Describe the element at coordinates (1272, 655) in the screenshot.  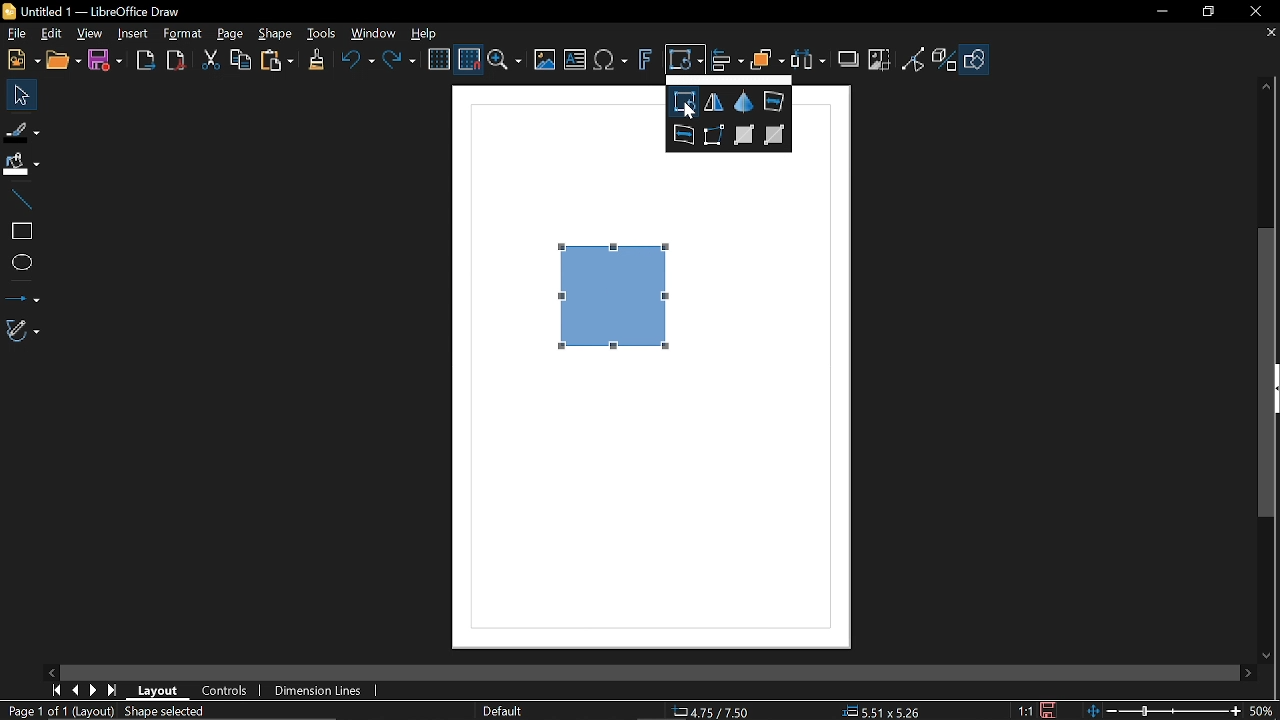
I see `MOve down` at that location.